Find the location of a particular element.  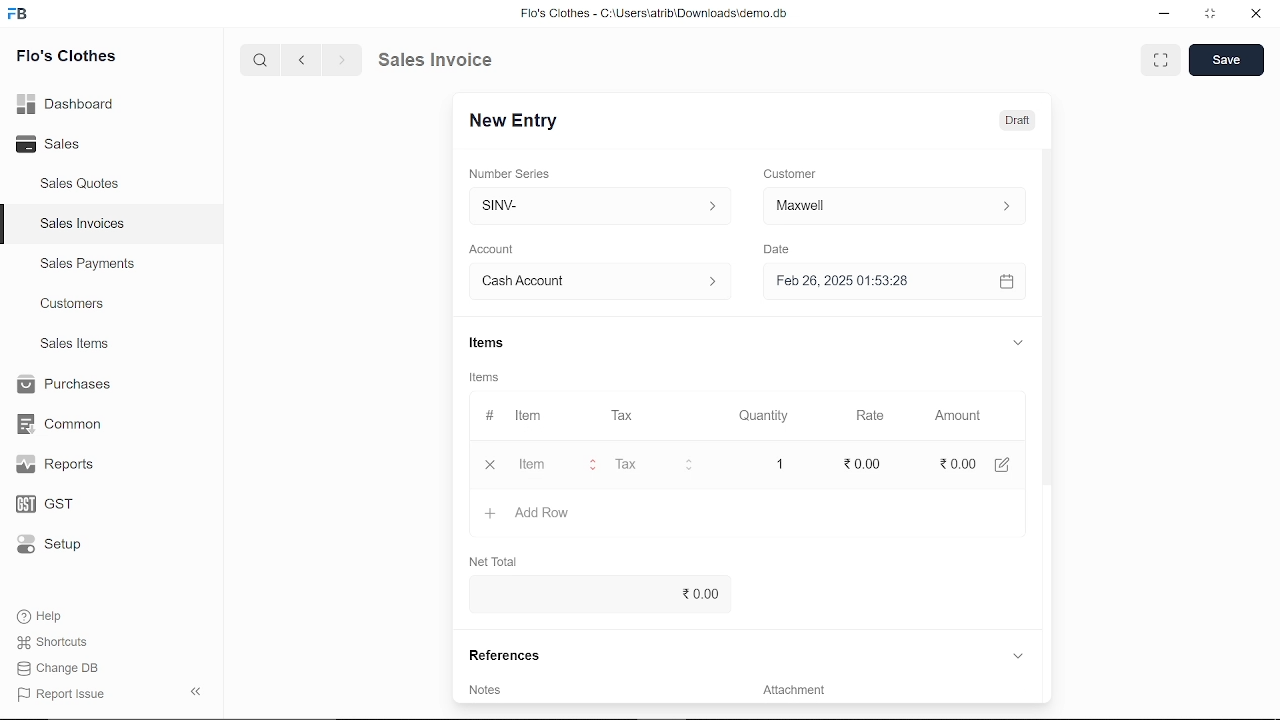

open calender is located at coordinates (1006, 281).